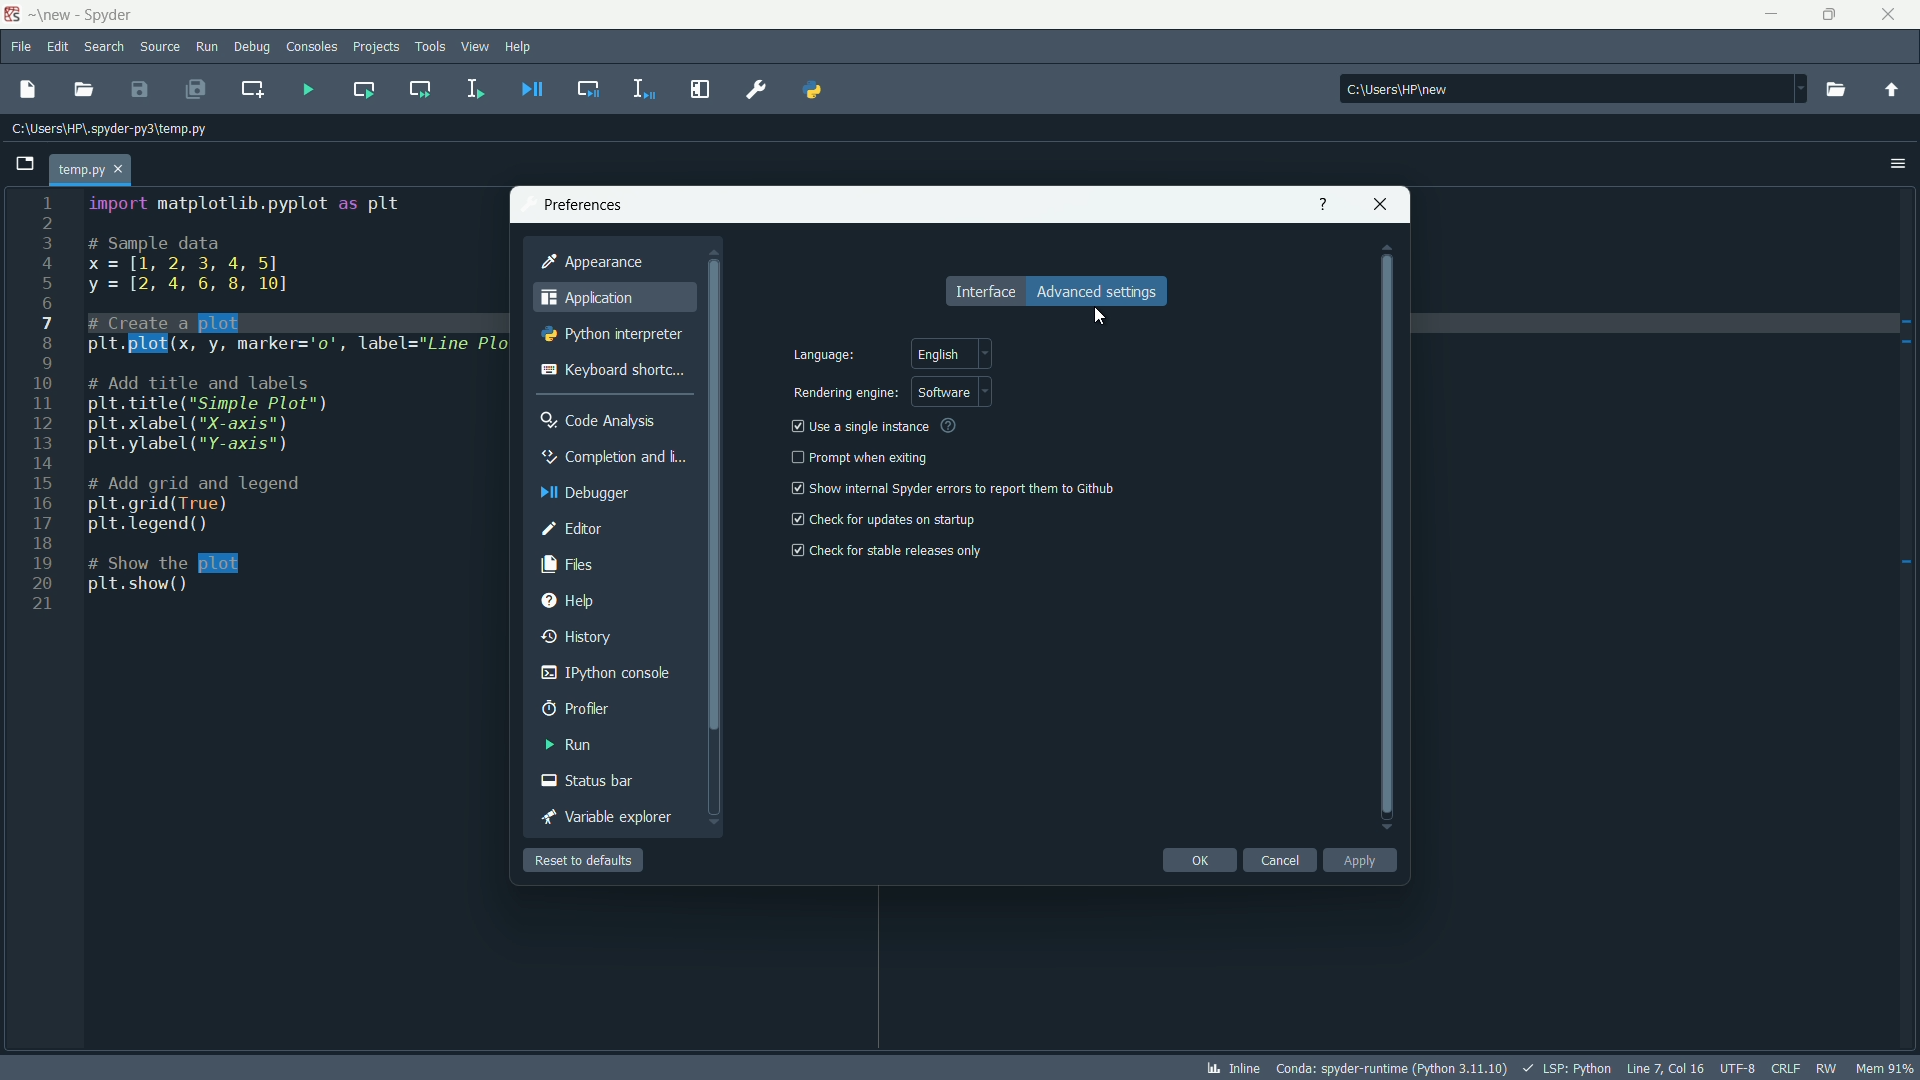  I want to click on debug cell, so click(586, 90).